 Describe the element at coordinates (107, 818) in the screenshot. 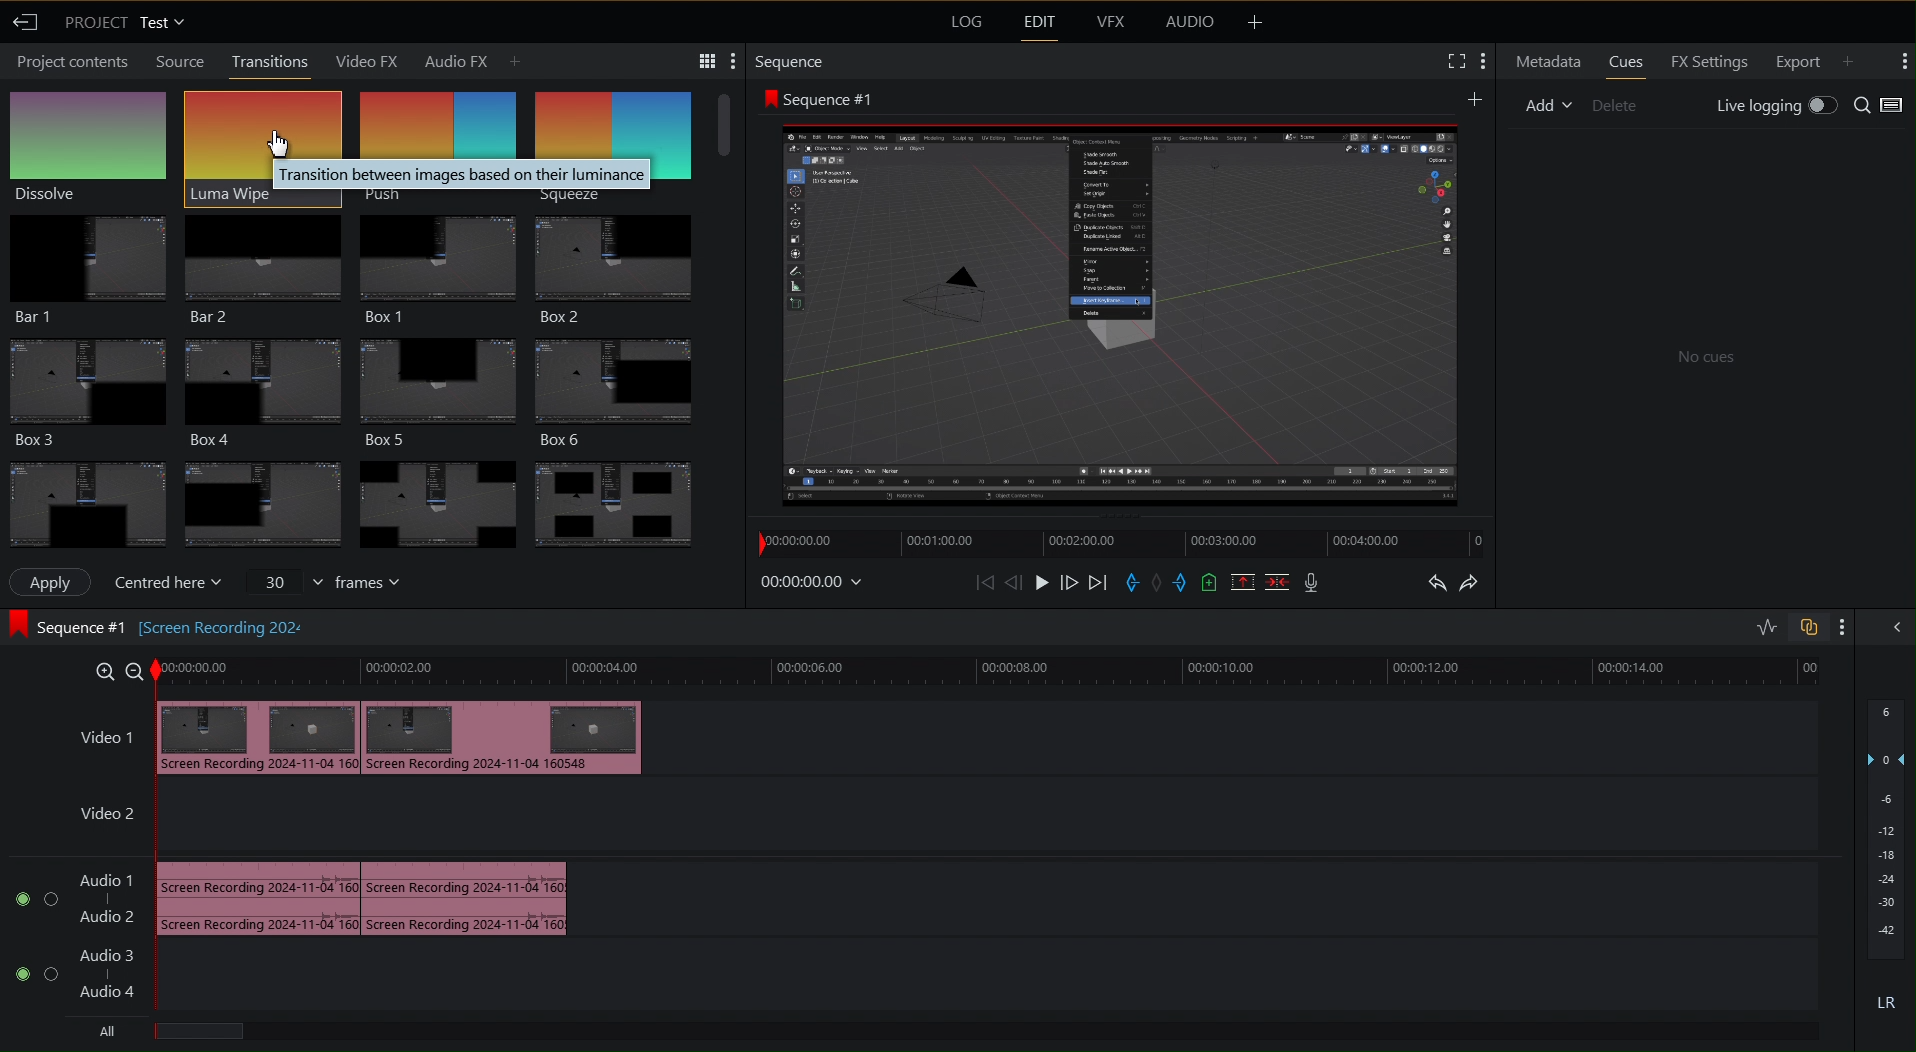

I see `Video 2` at that location.